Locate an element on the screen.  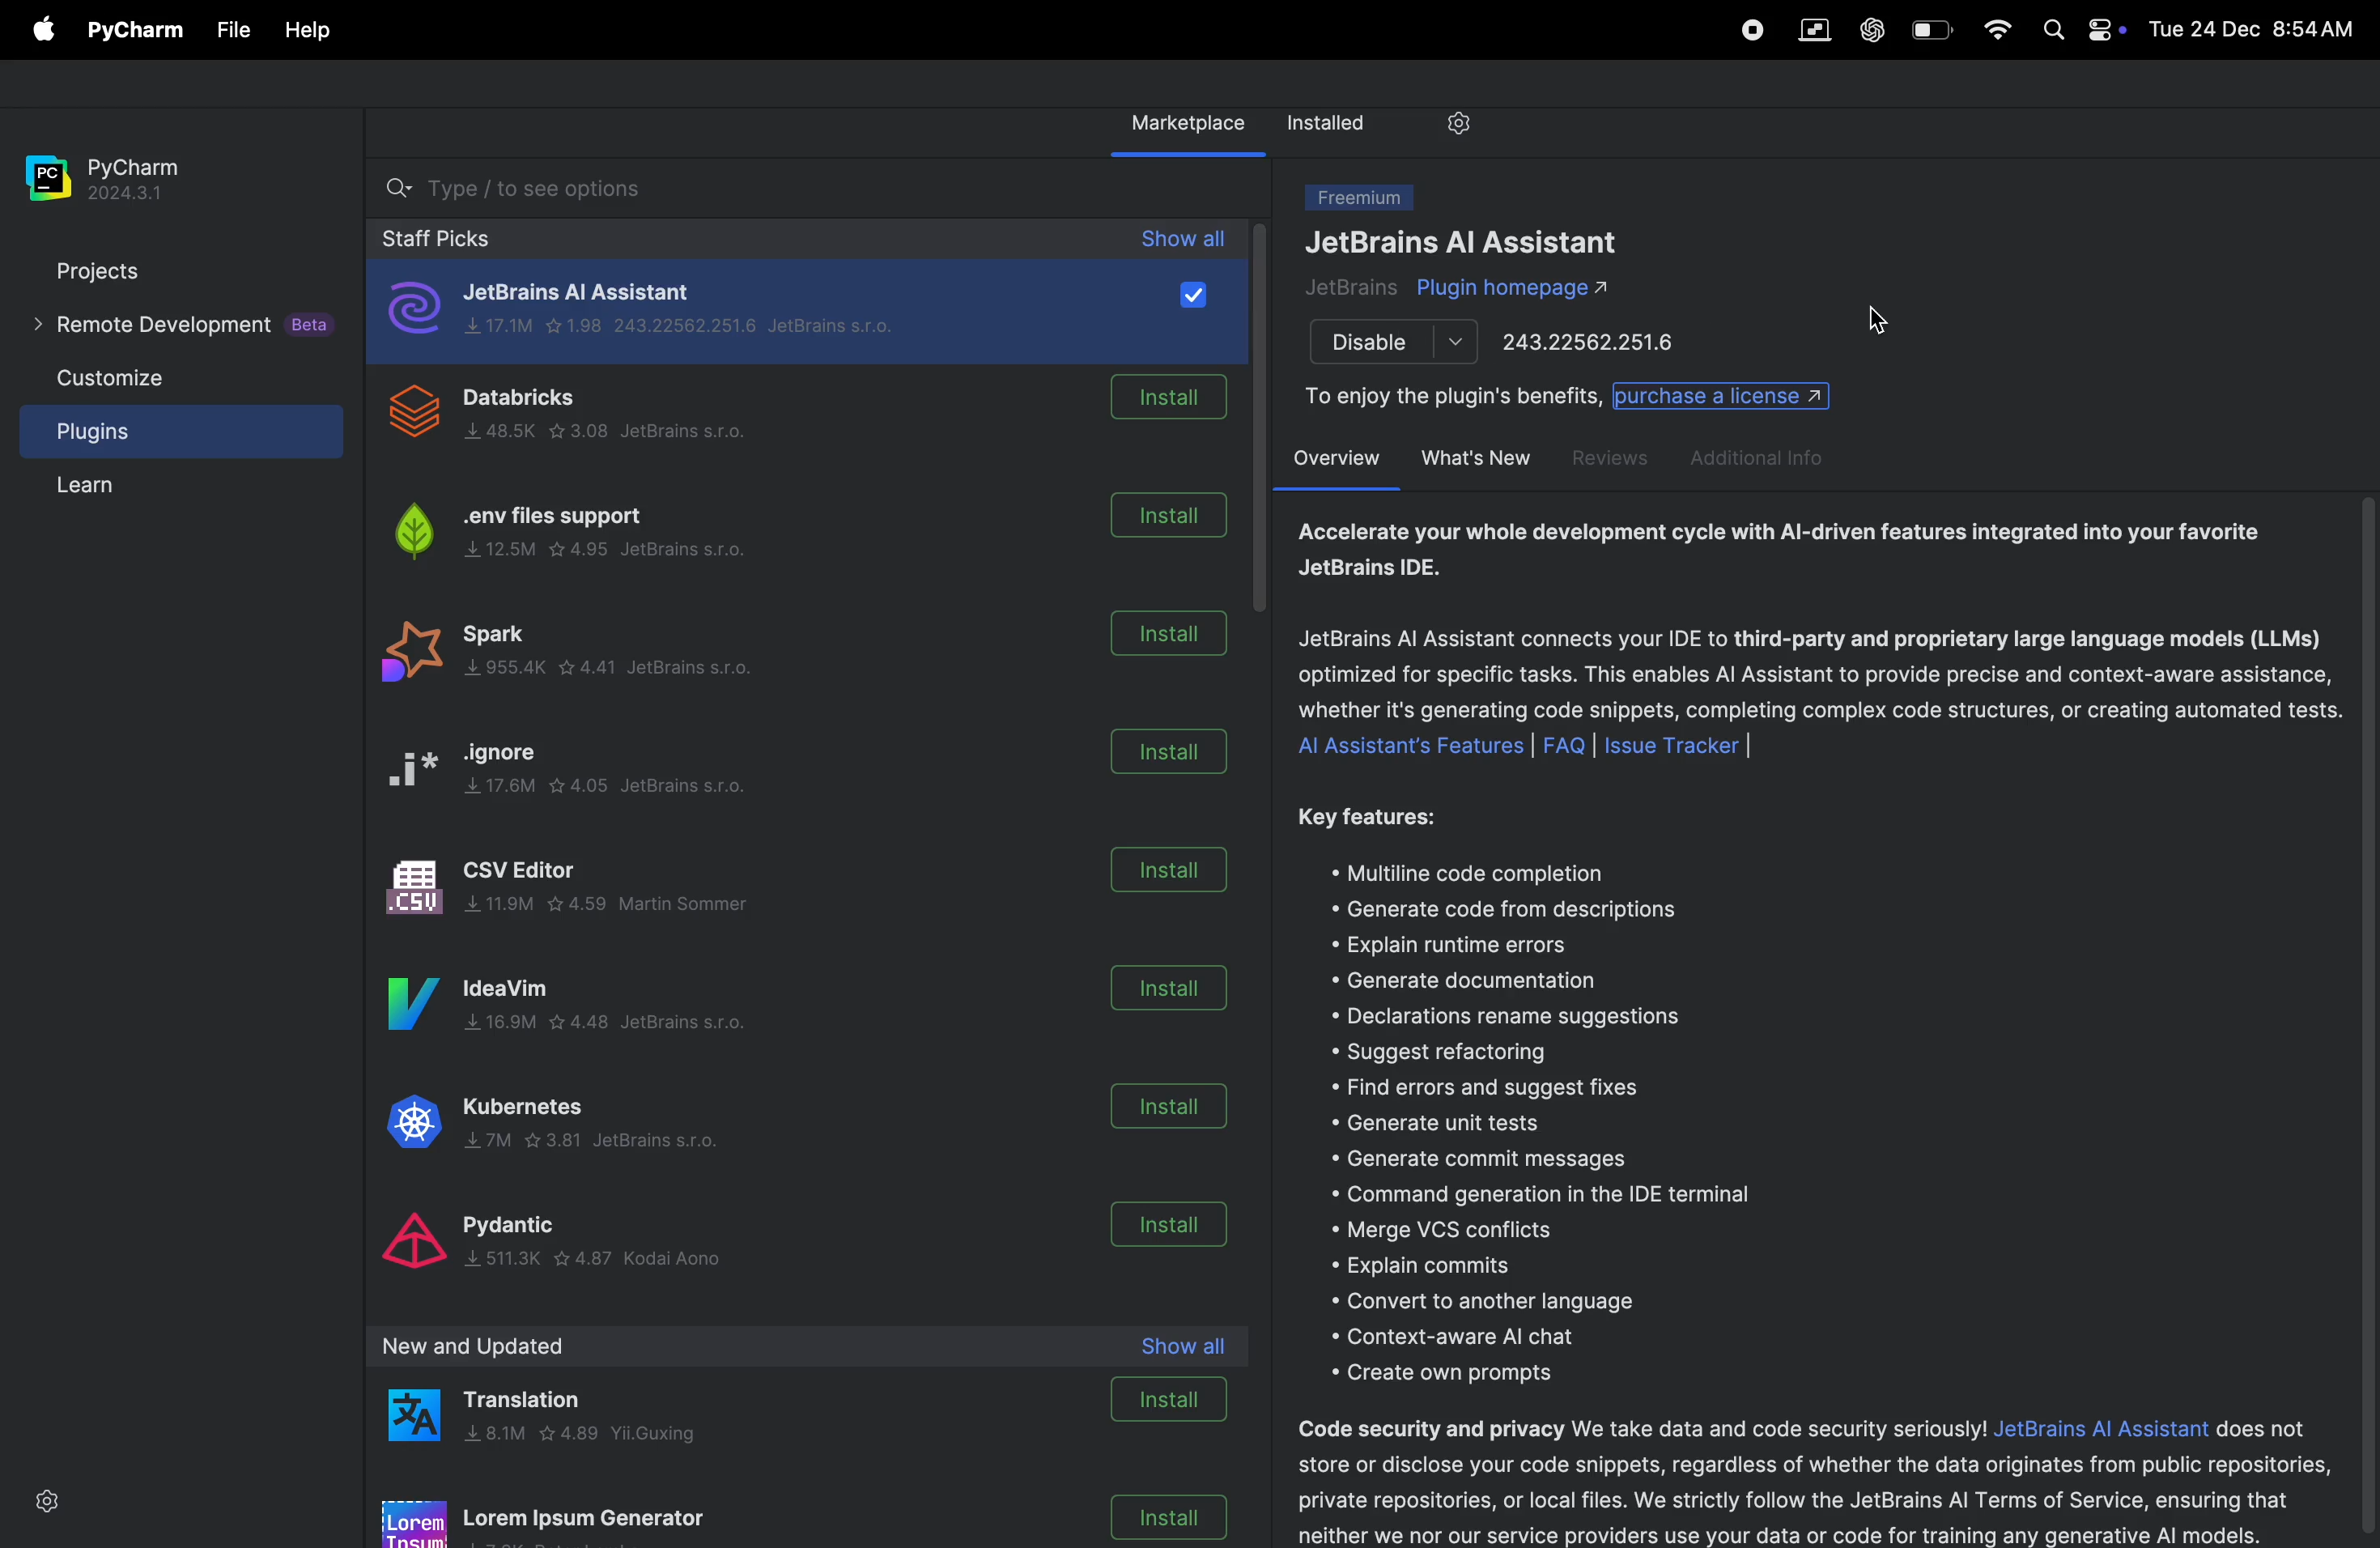
settings is located at coordinates (53, 1500).